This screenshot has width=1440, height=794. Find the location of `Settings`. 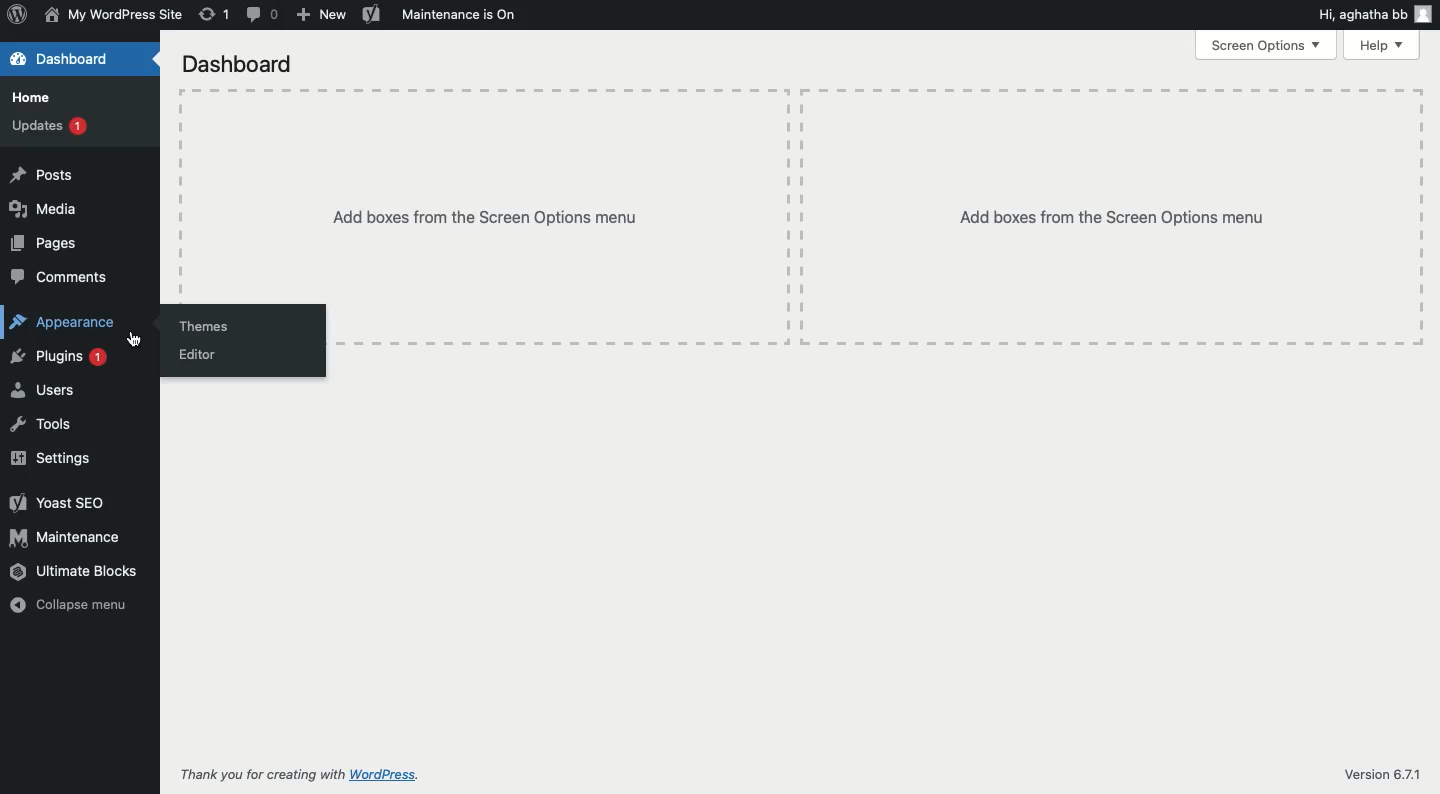

Settings is located at coordinates (52, 459).